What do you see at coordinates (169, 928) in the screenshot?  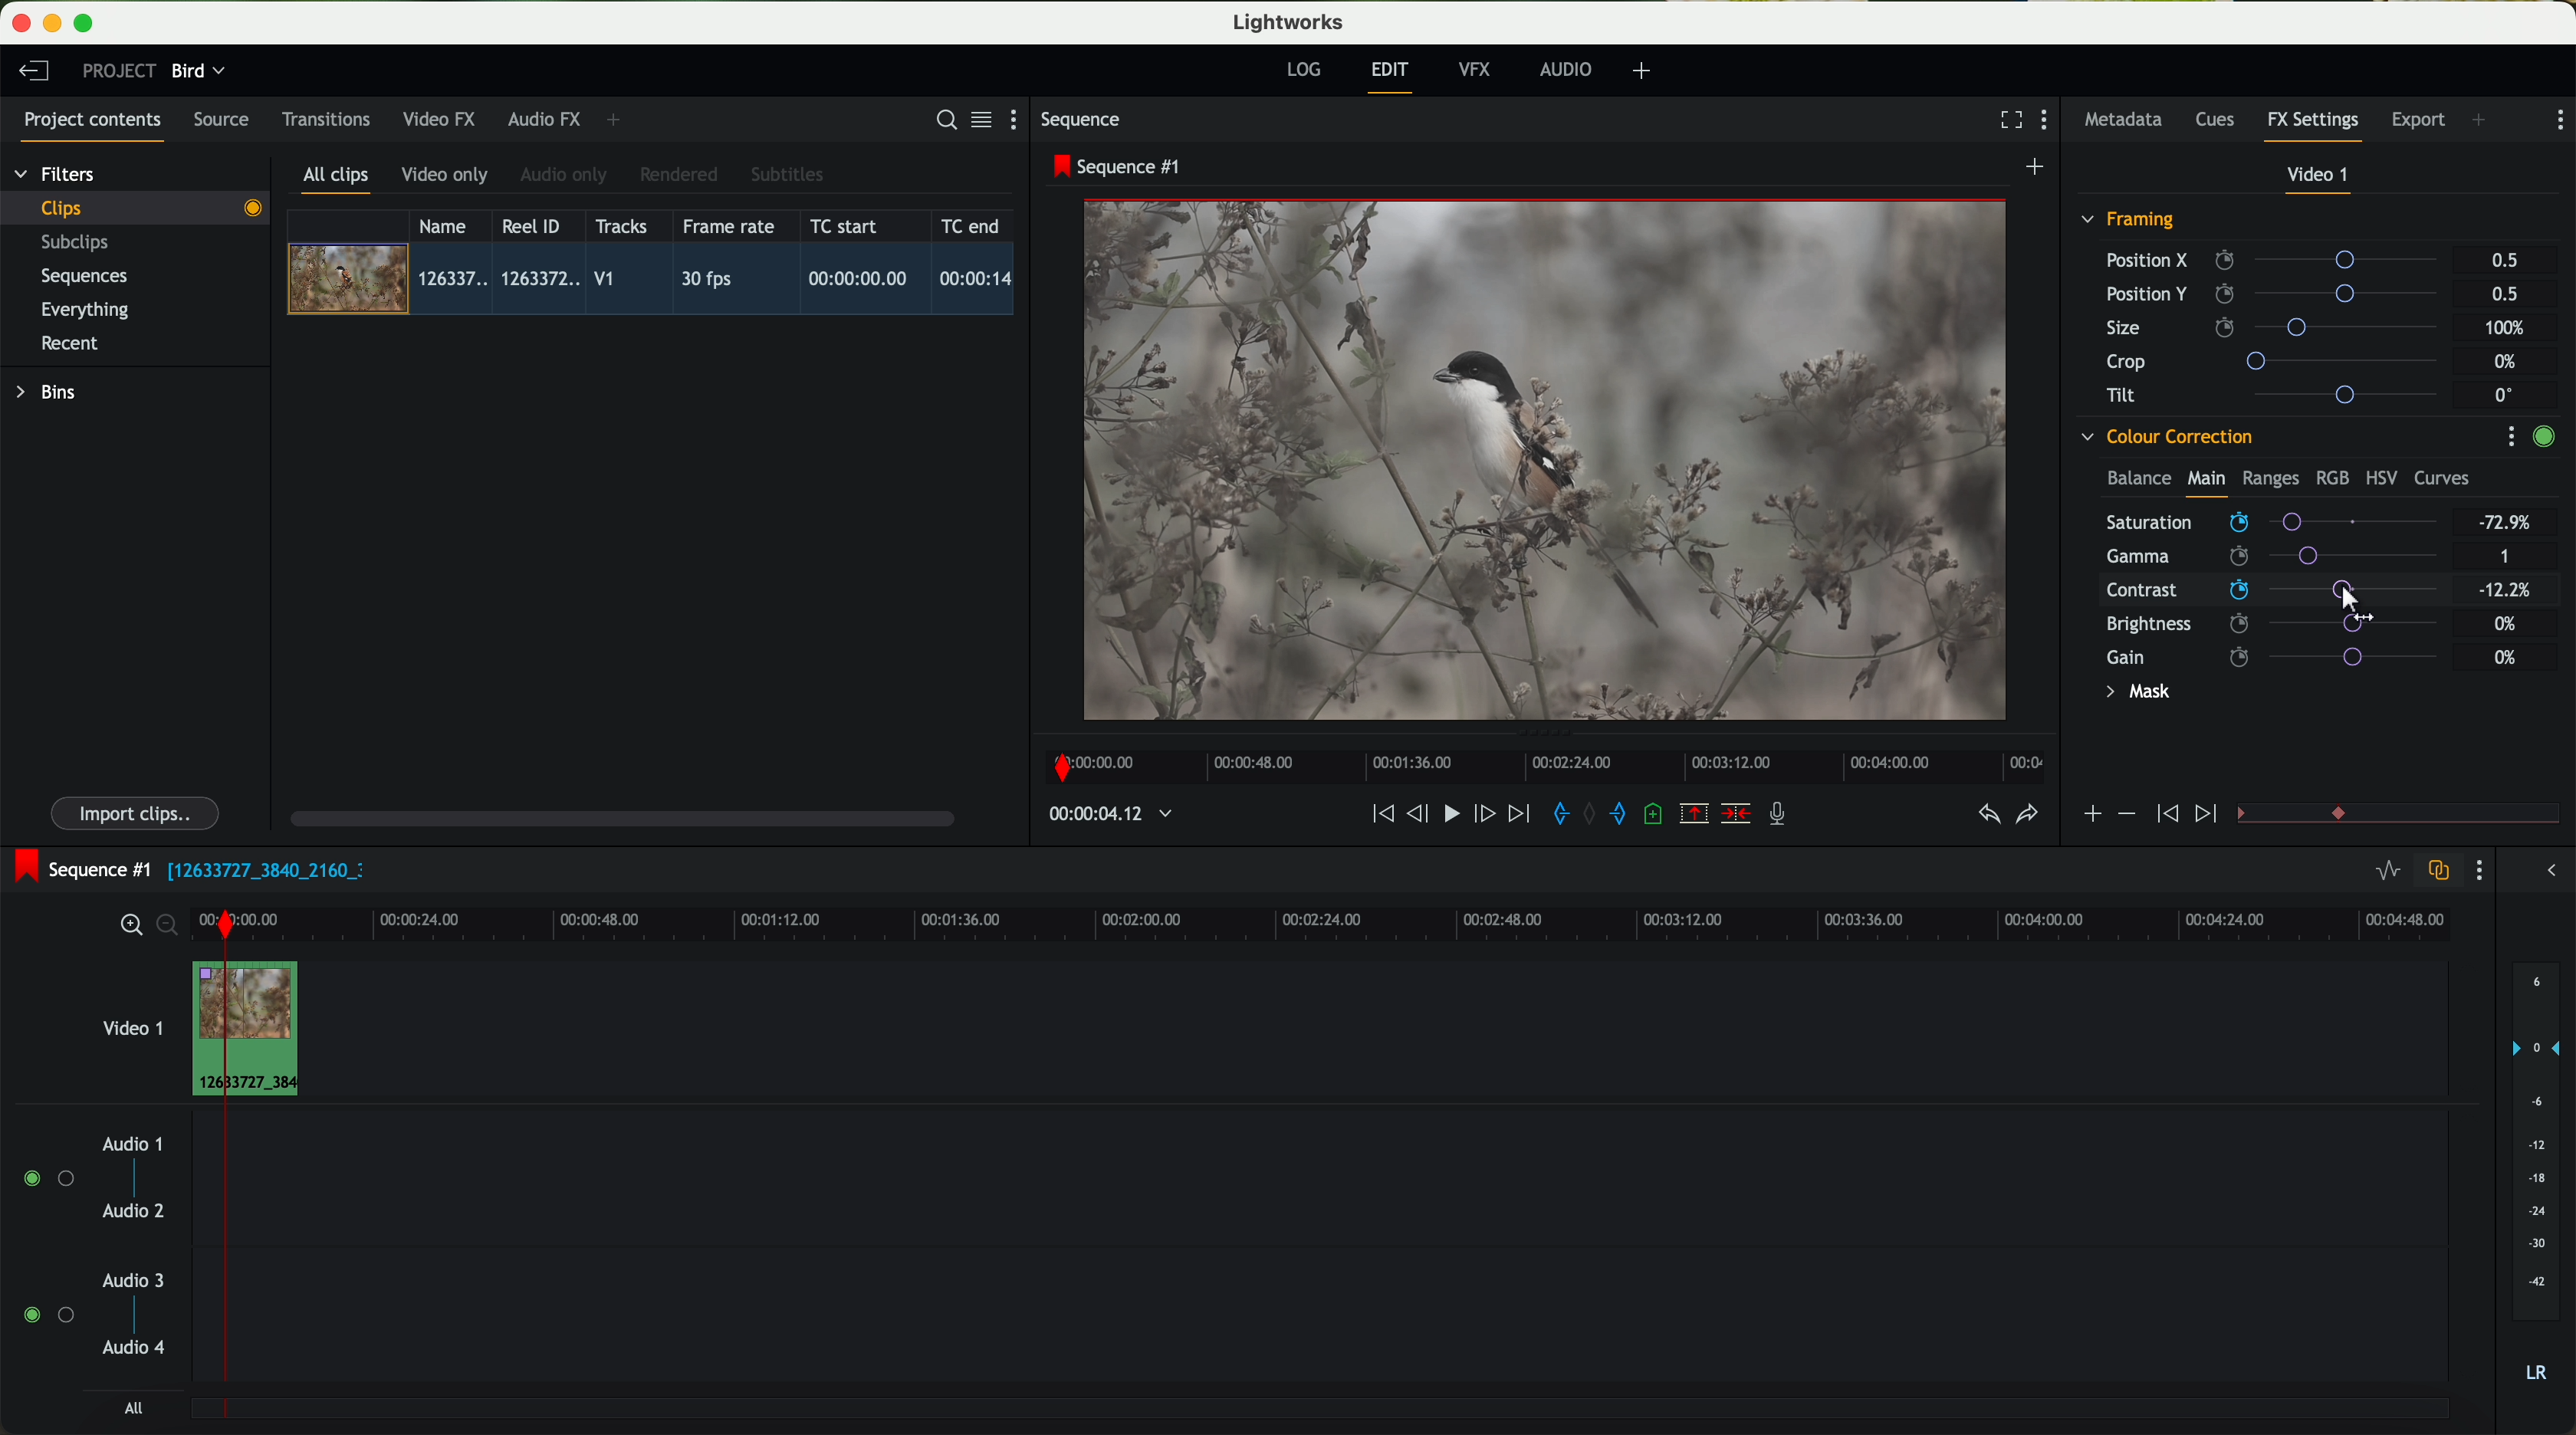 I see `zoom out` at bounding box center [169, 928].